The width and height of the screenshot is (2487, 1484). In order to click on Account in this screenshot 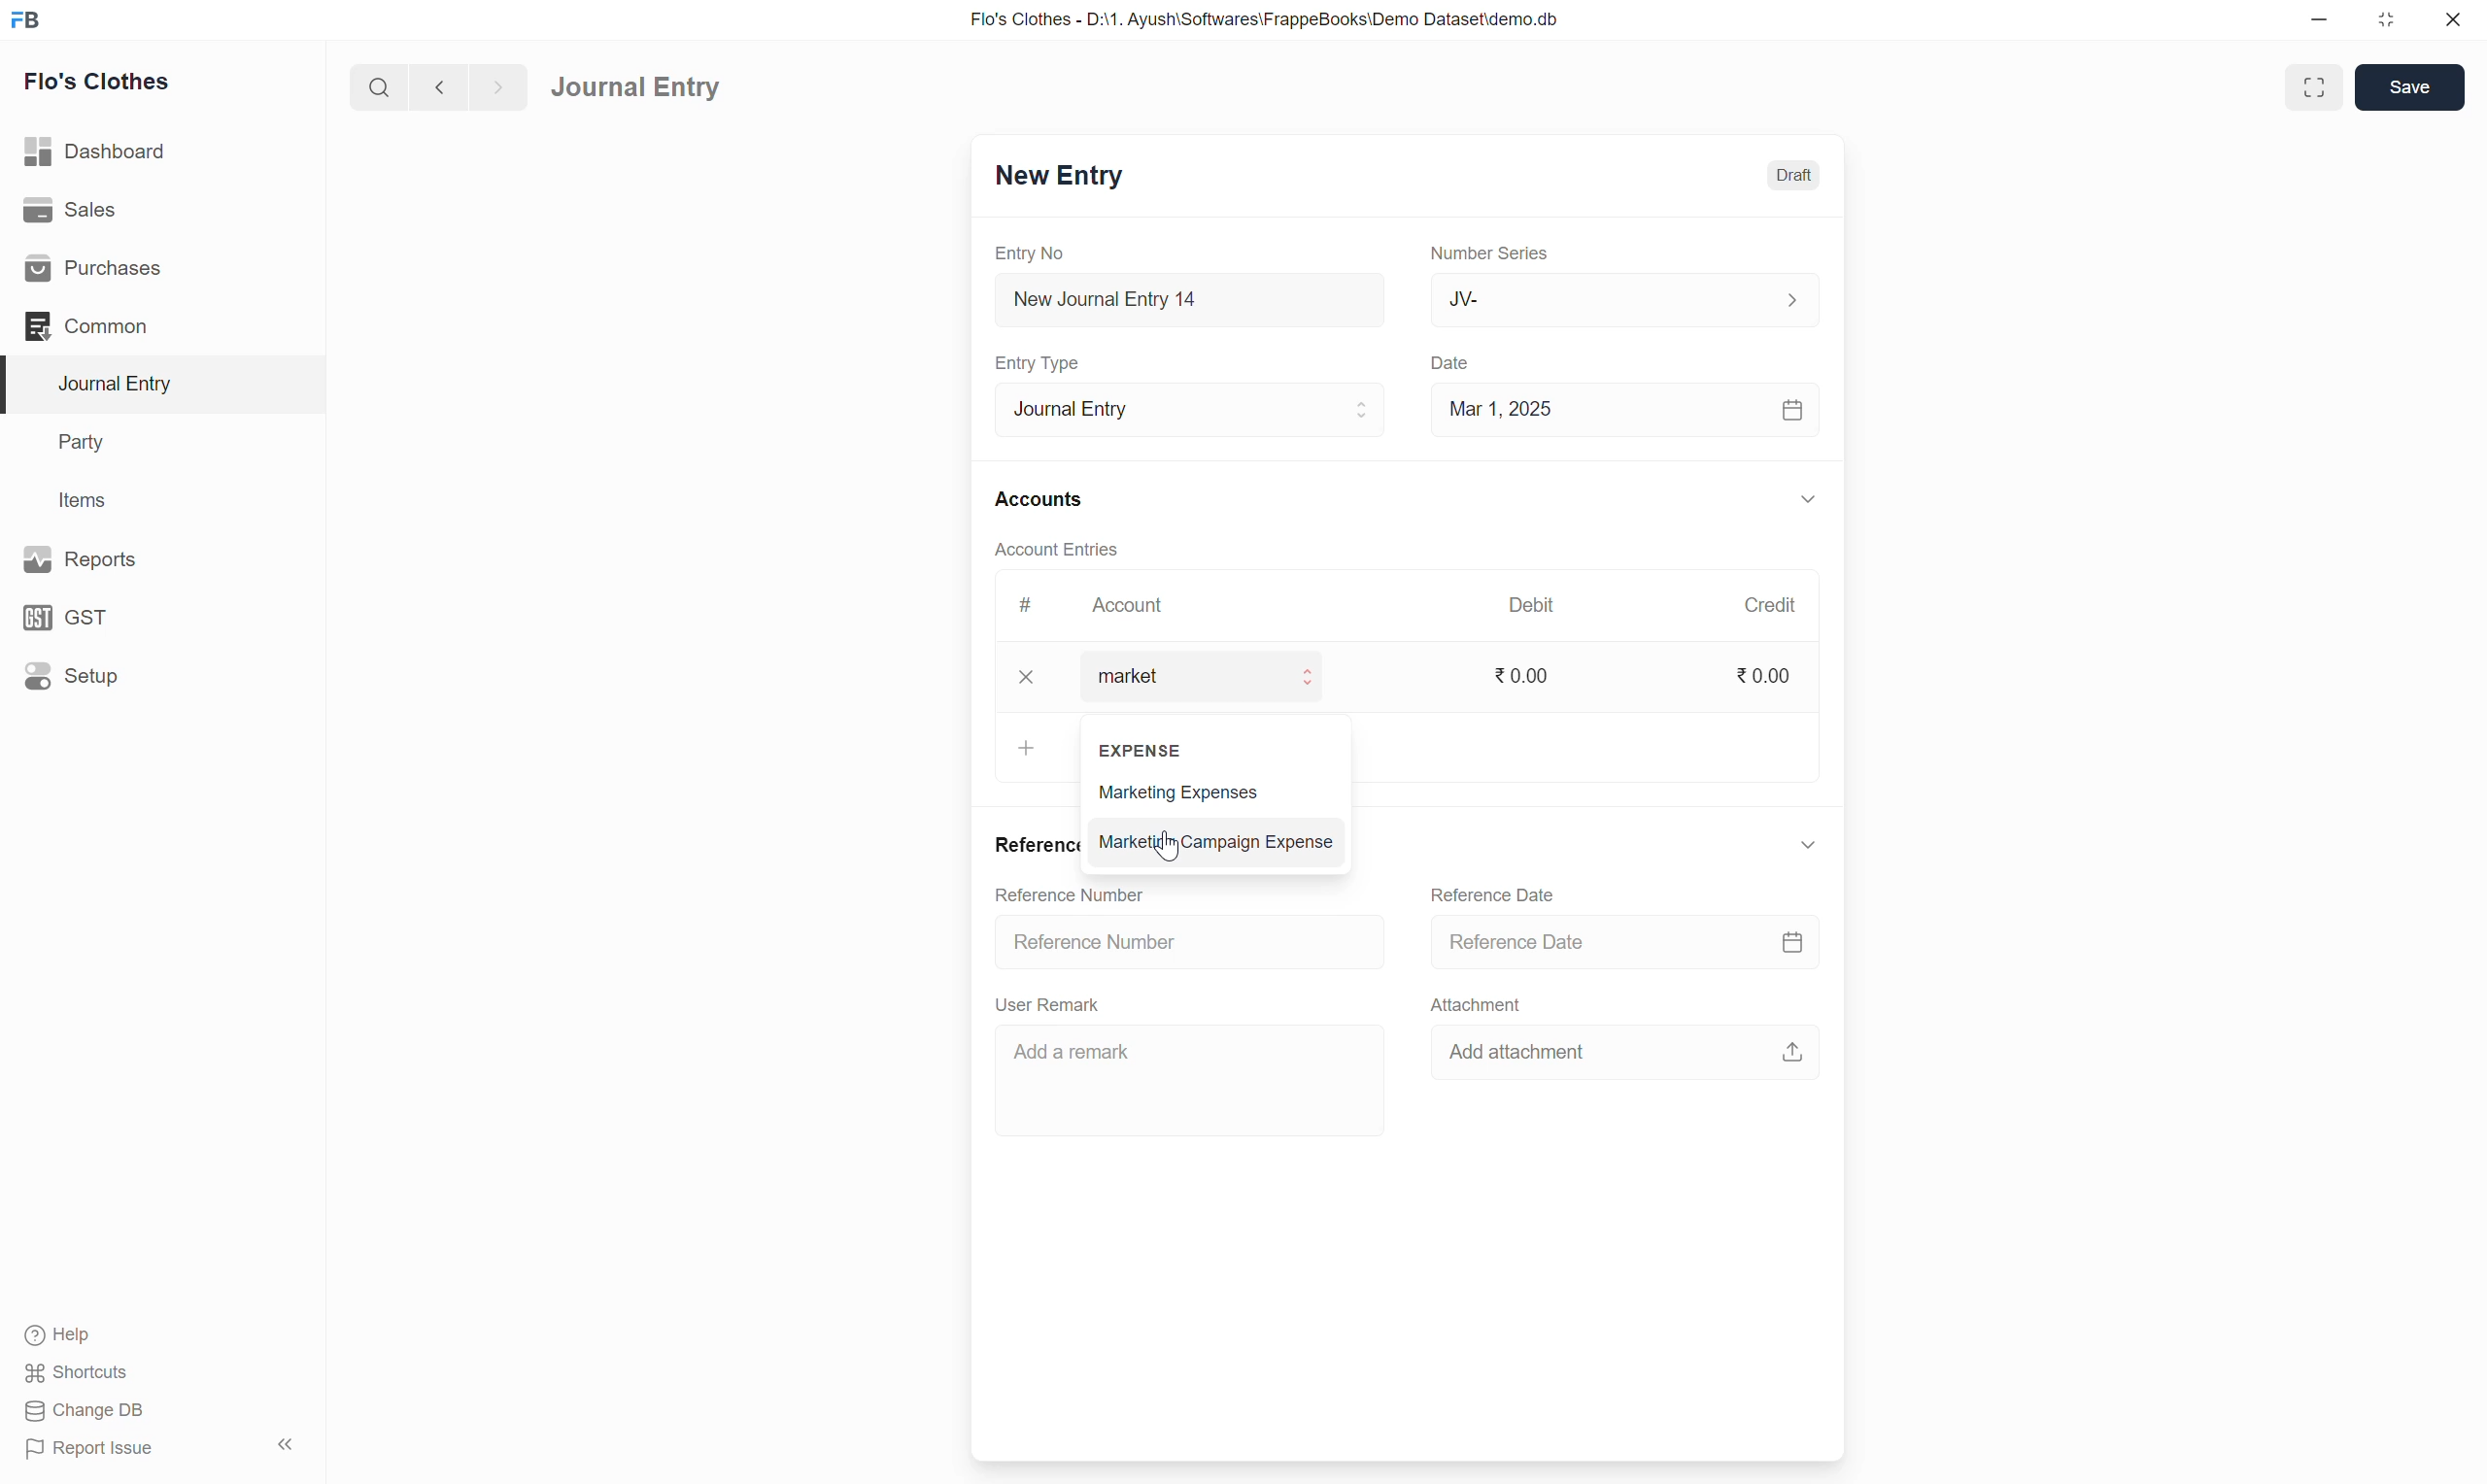, I will do `click(1215, 677)`.